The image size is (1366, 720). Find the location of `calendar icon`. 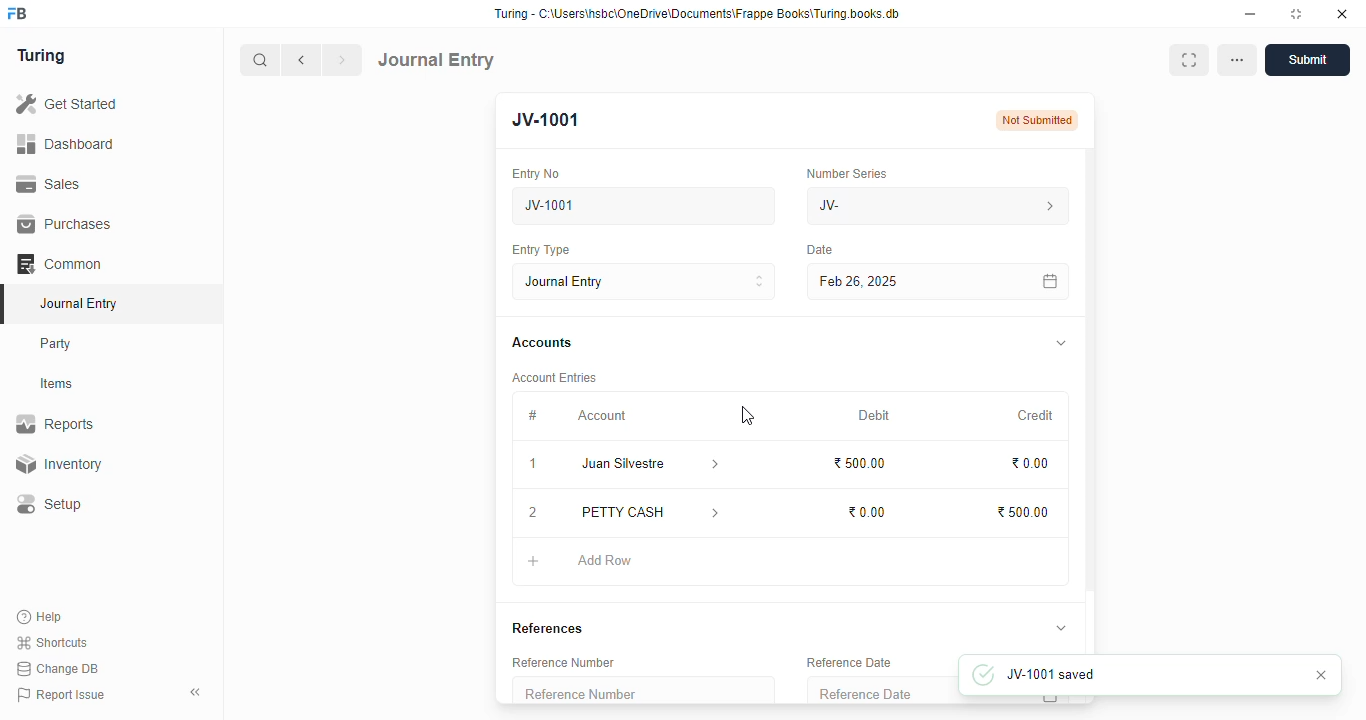

calendar icon is located at coordinates (1048, 700).